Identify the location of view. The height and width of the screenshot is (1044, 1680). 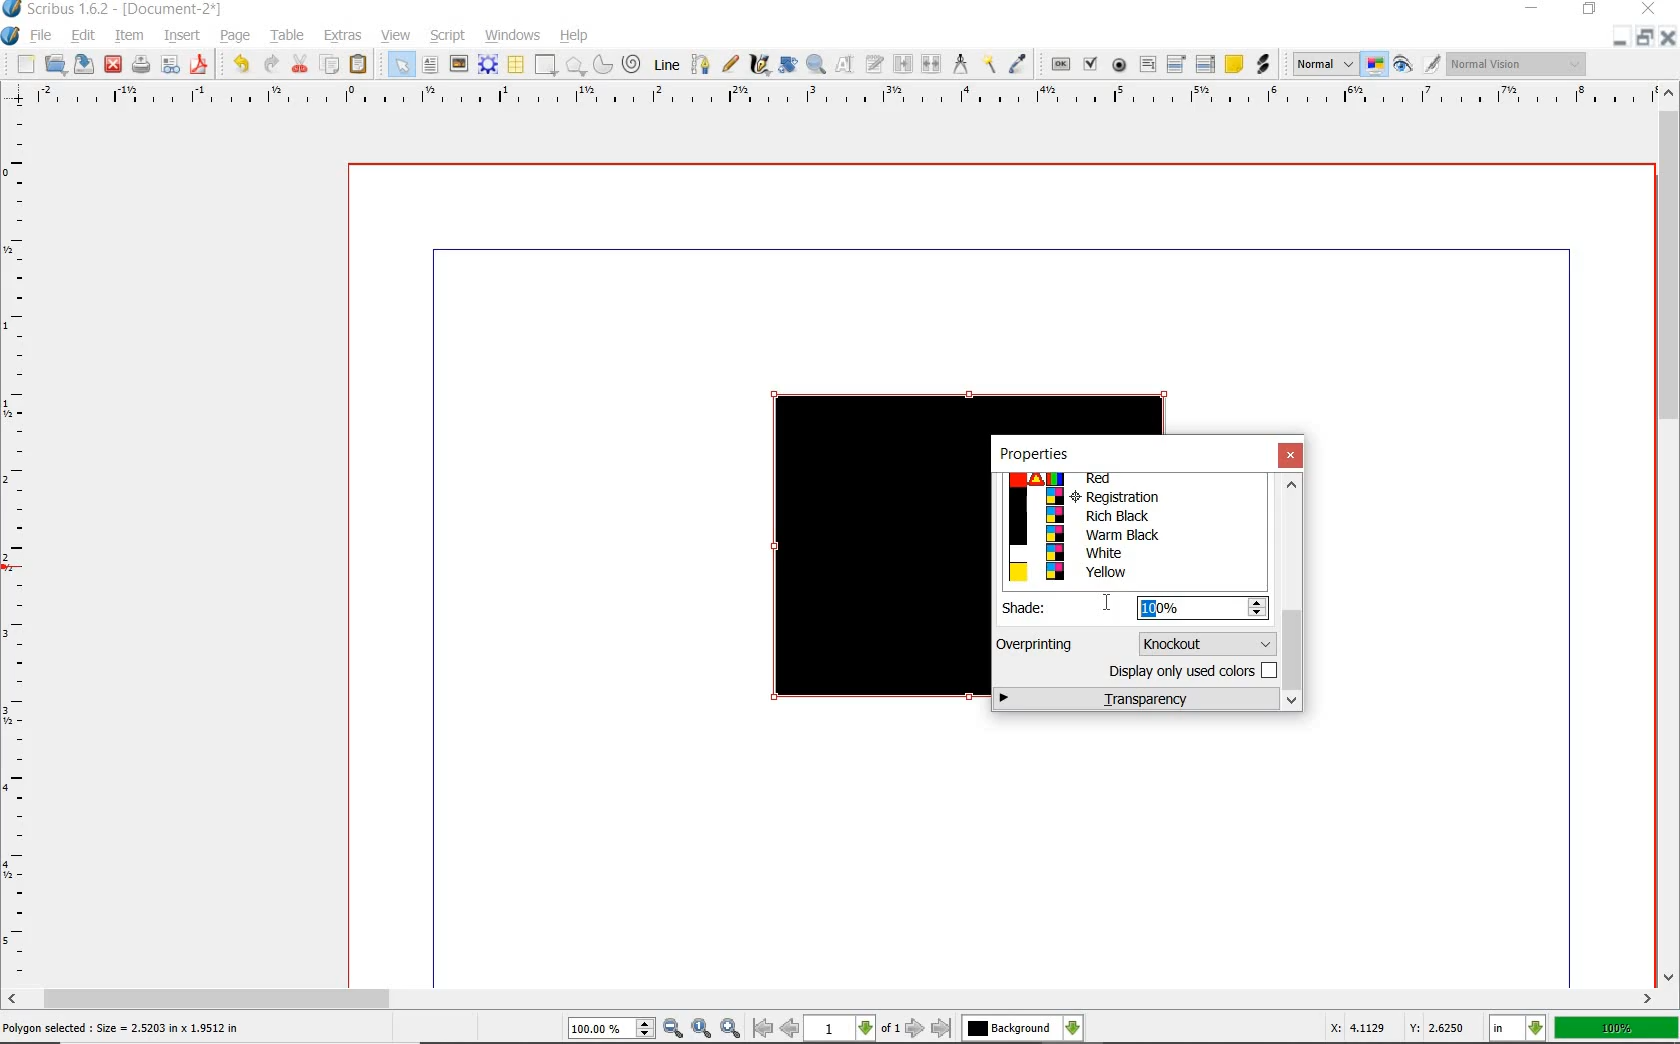
(396, 35).